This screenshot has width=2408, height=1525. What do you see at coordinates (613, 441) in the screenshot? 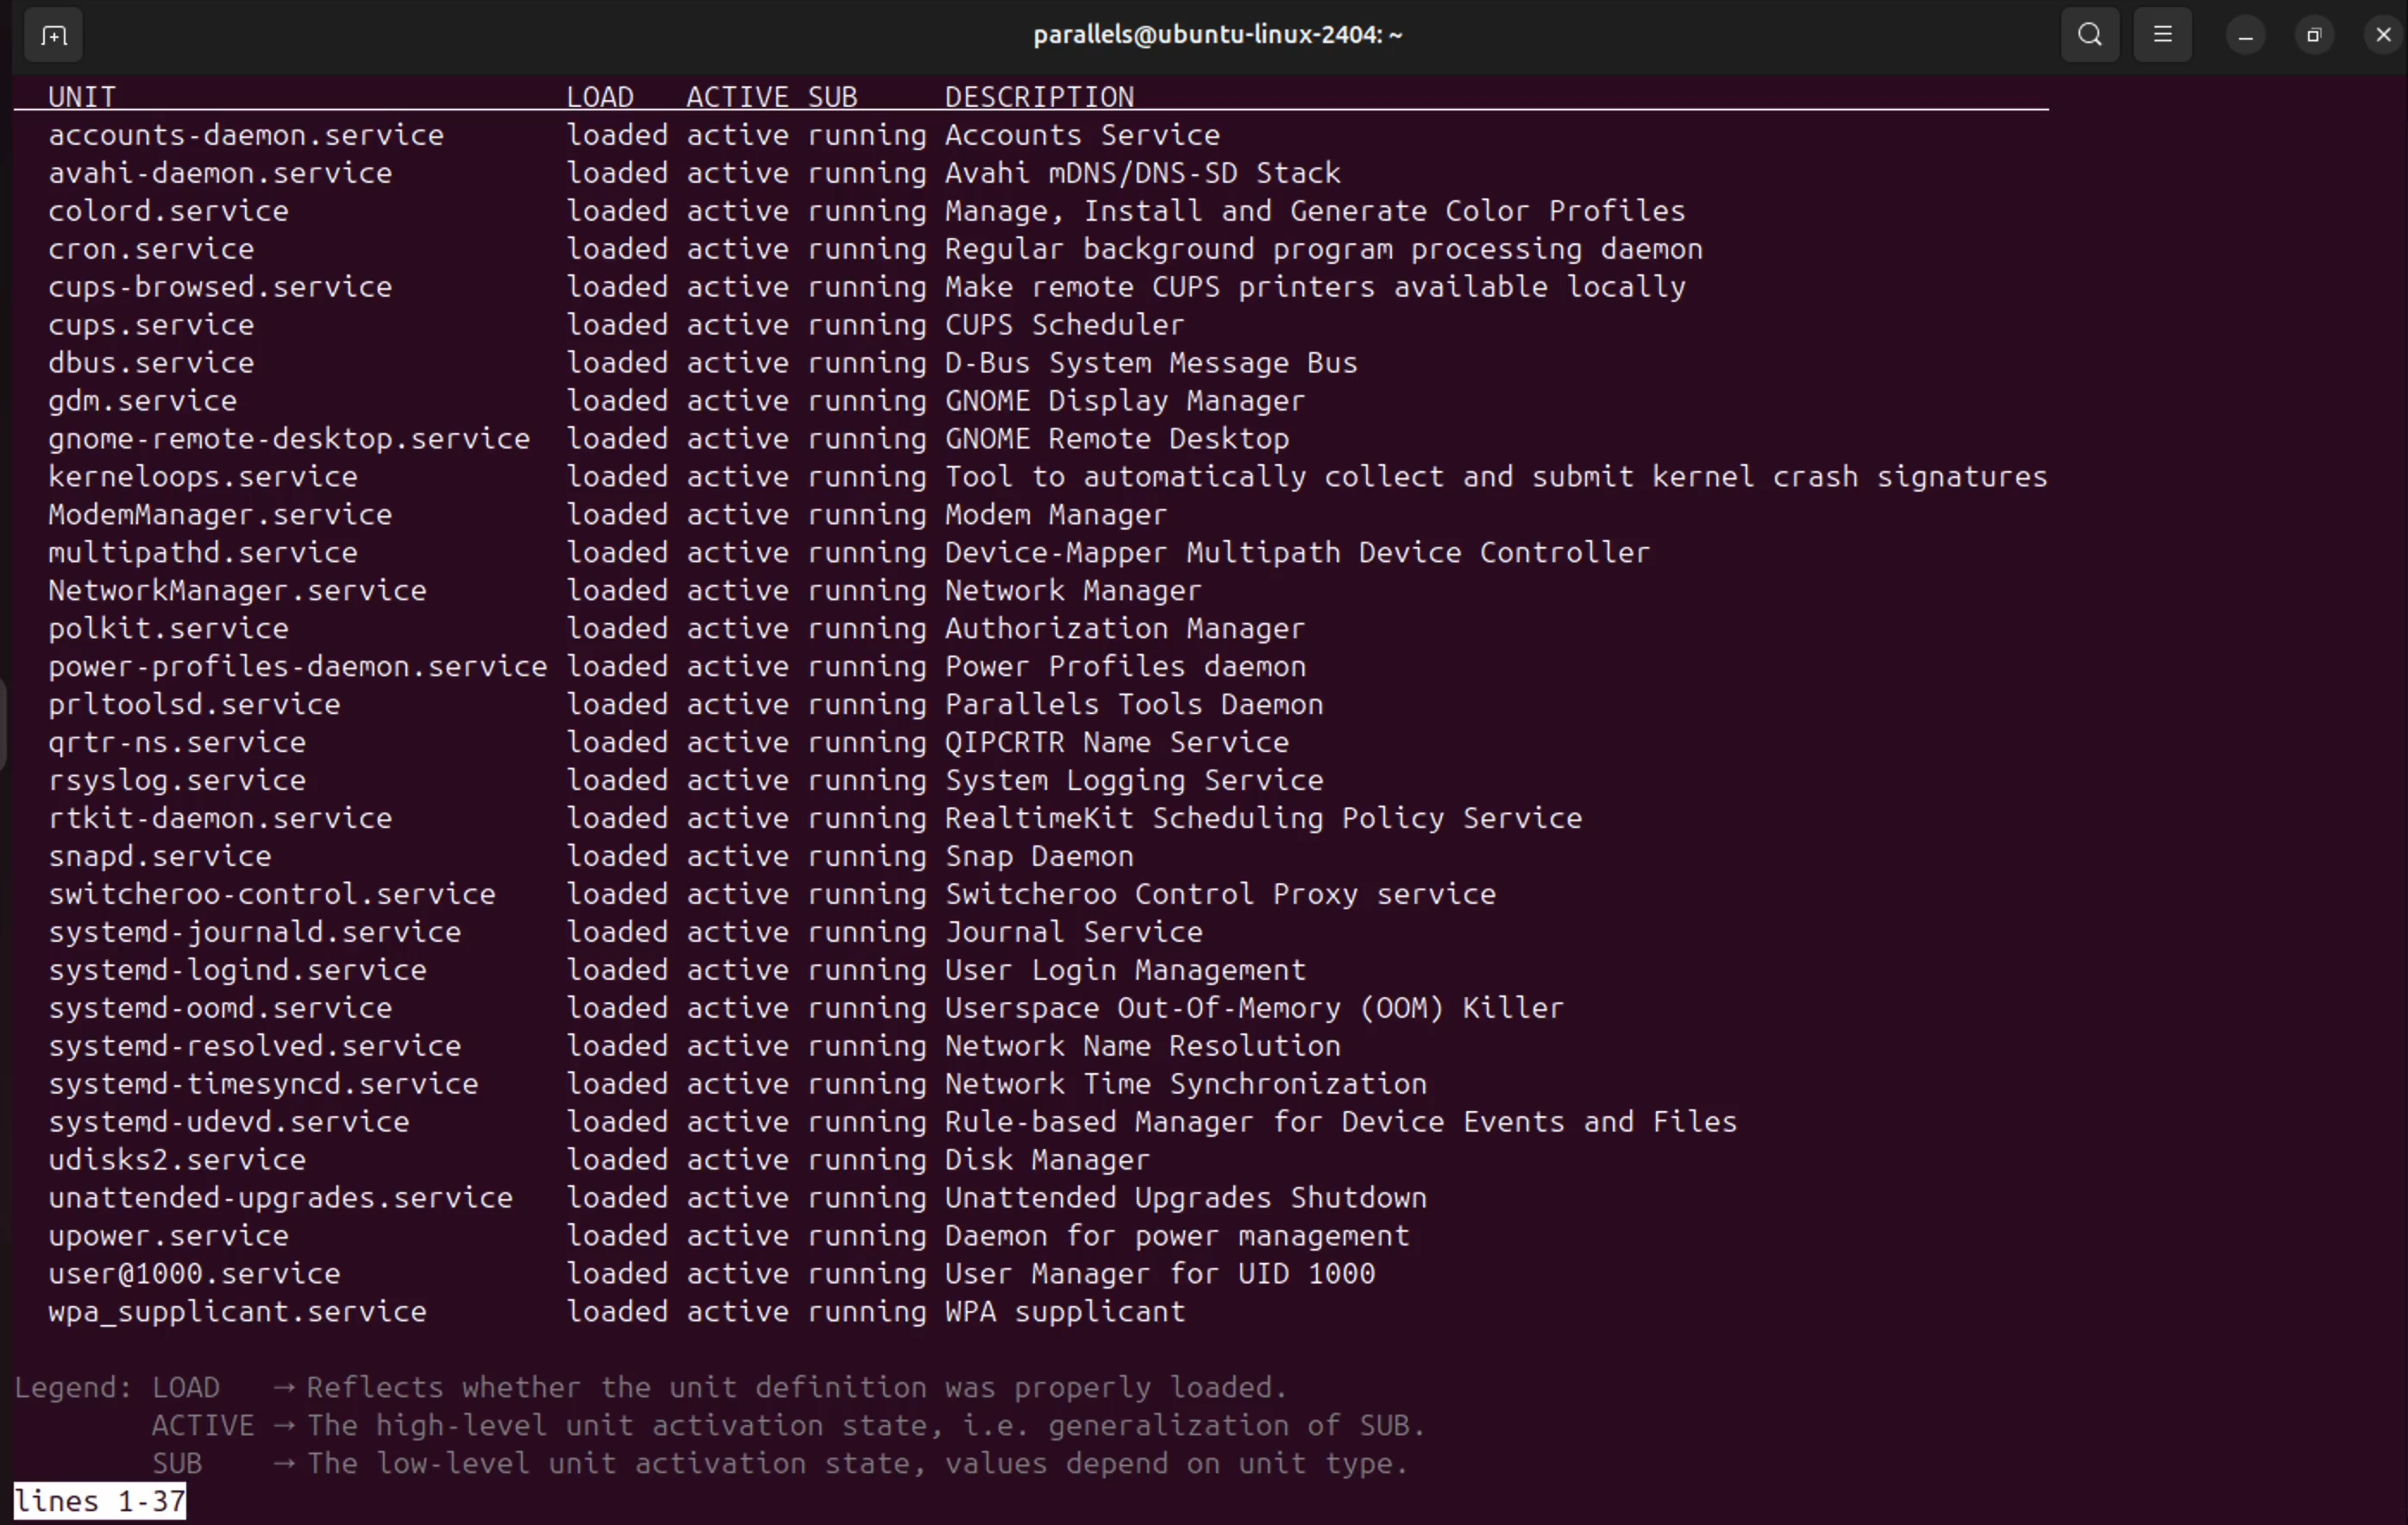
I see `vloaded` at bounding box center [613, 441].